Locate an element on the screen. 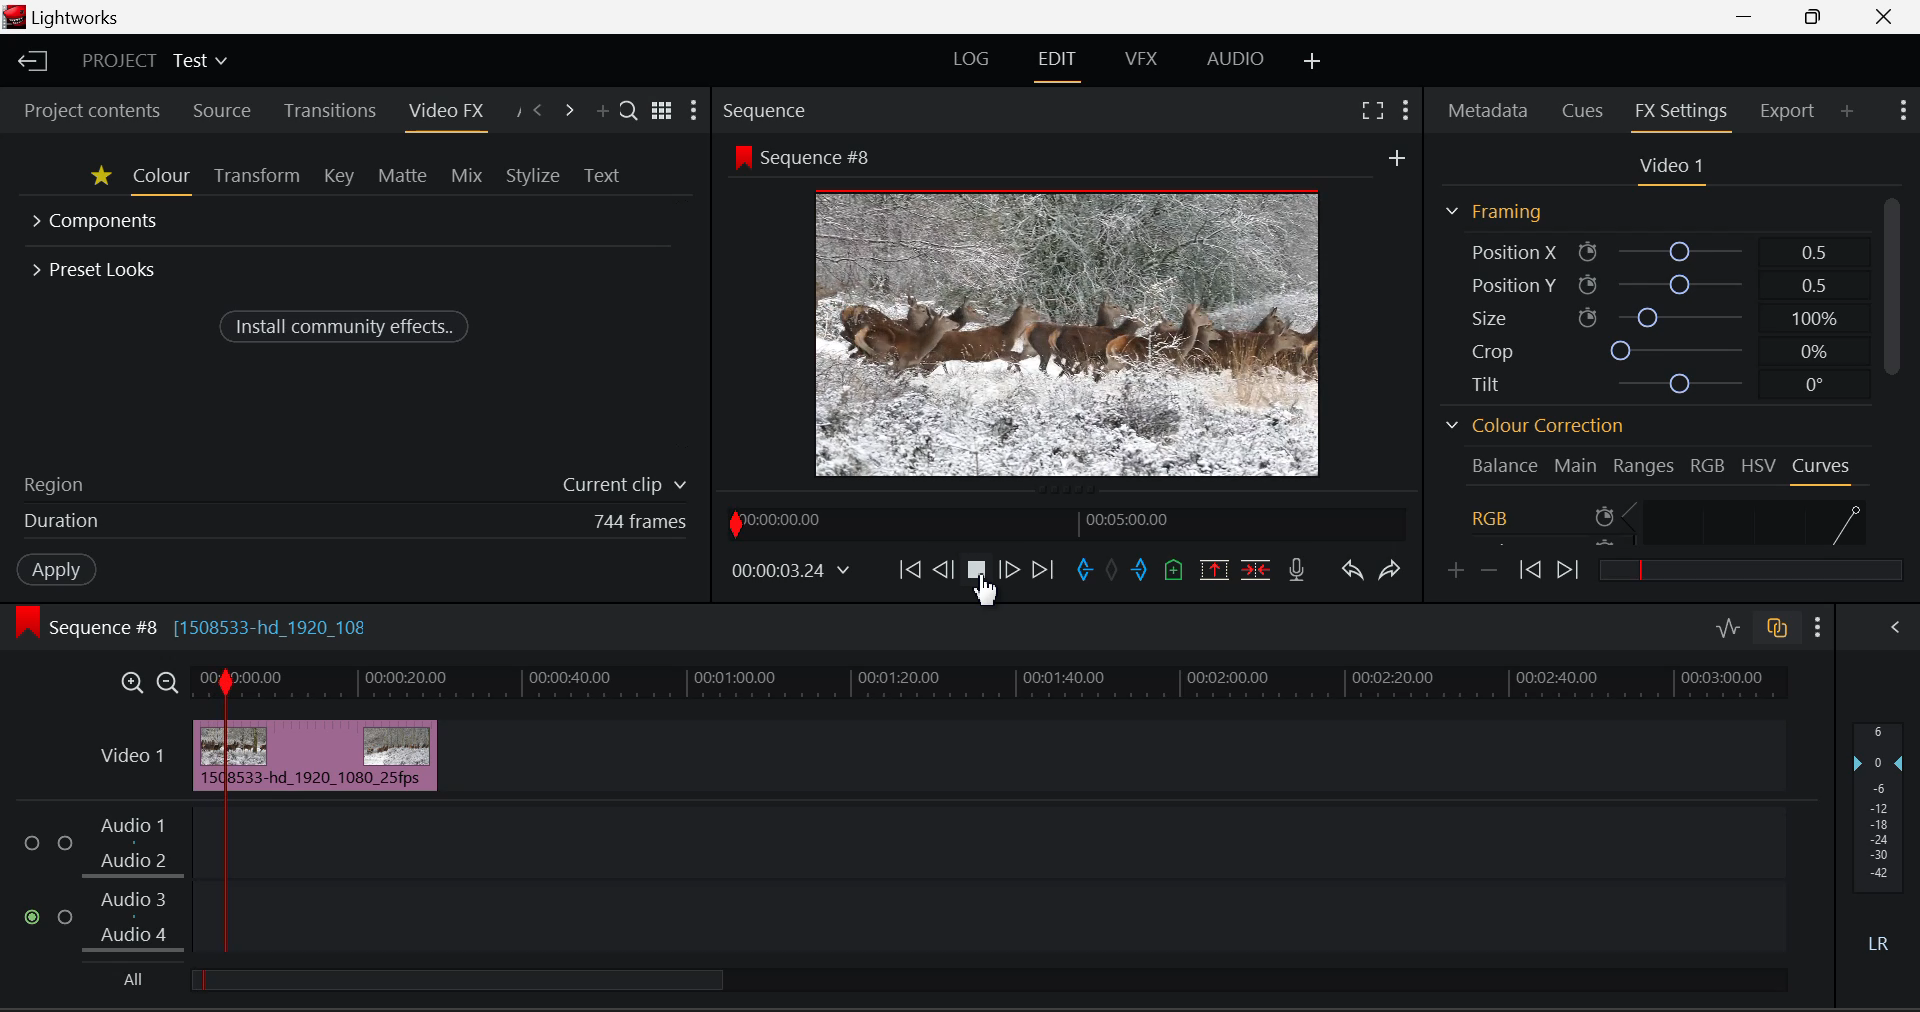 This screenshot has height=1012, width=1920. Components Section is located at coordinates (98, 223).